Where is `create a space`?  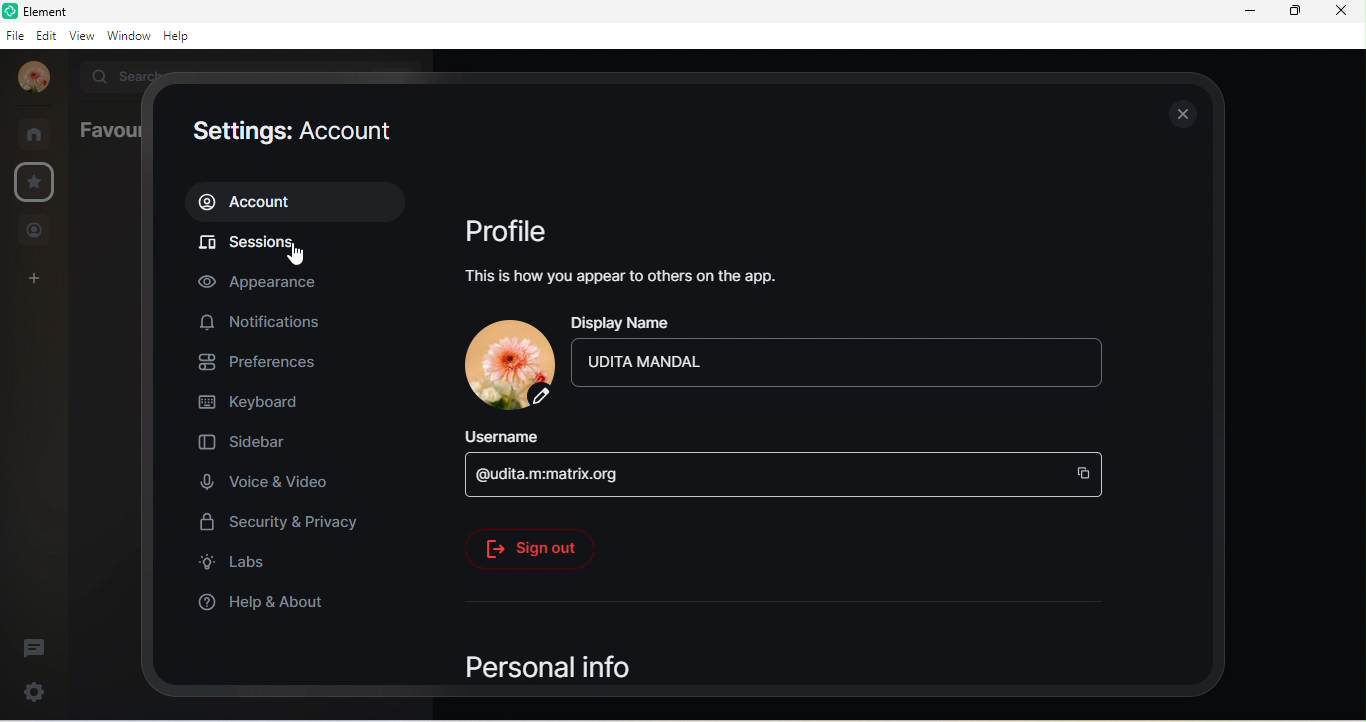
create a space is located at coordinates (38, 280).